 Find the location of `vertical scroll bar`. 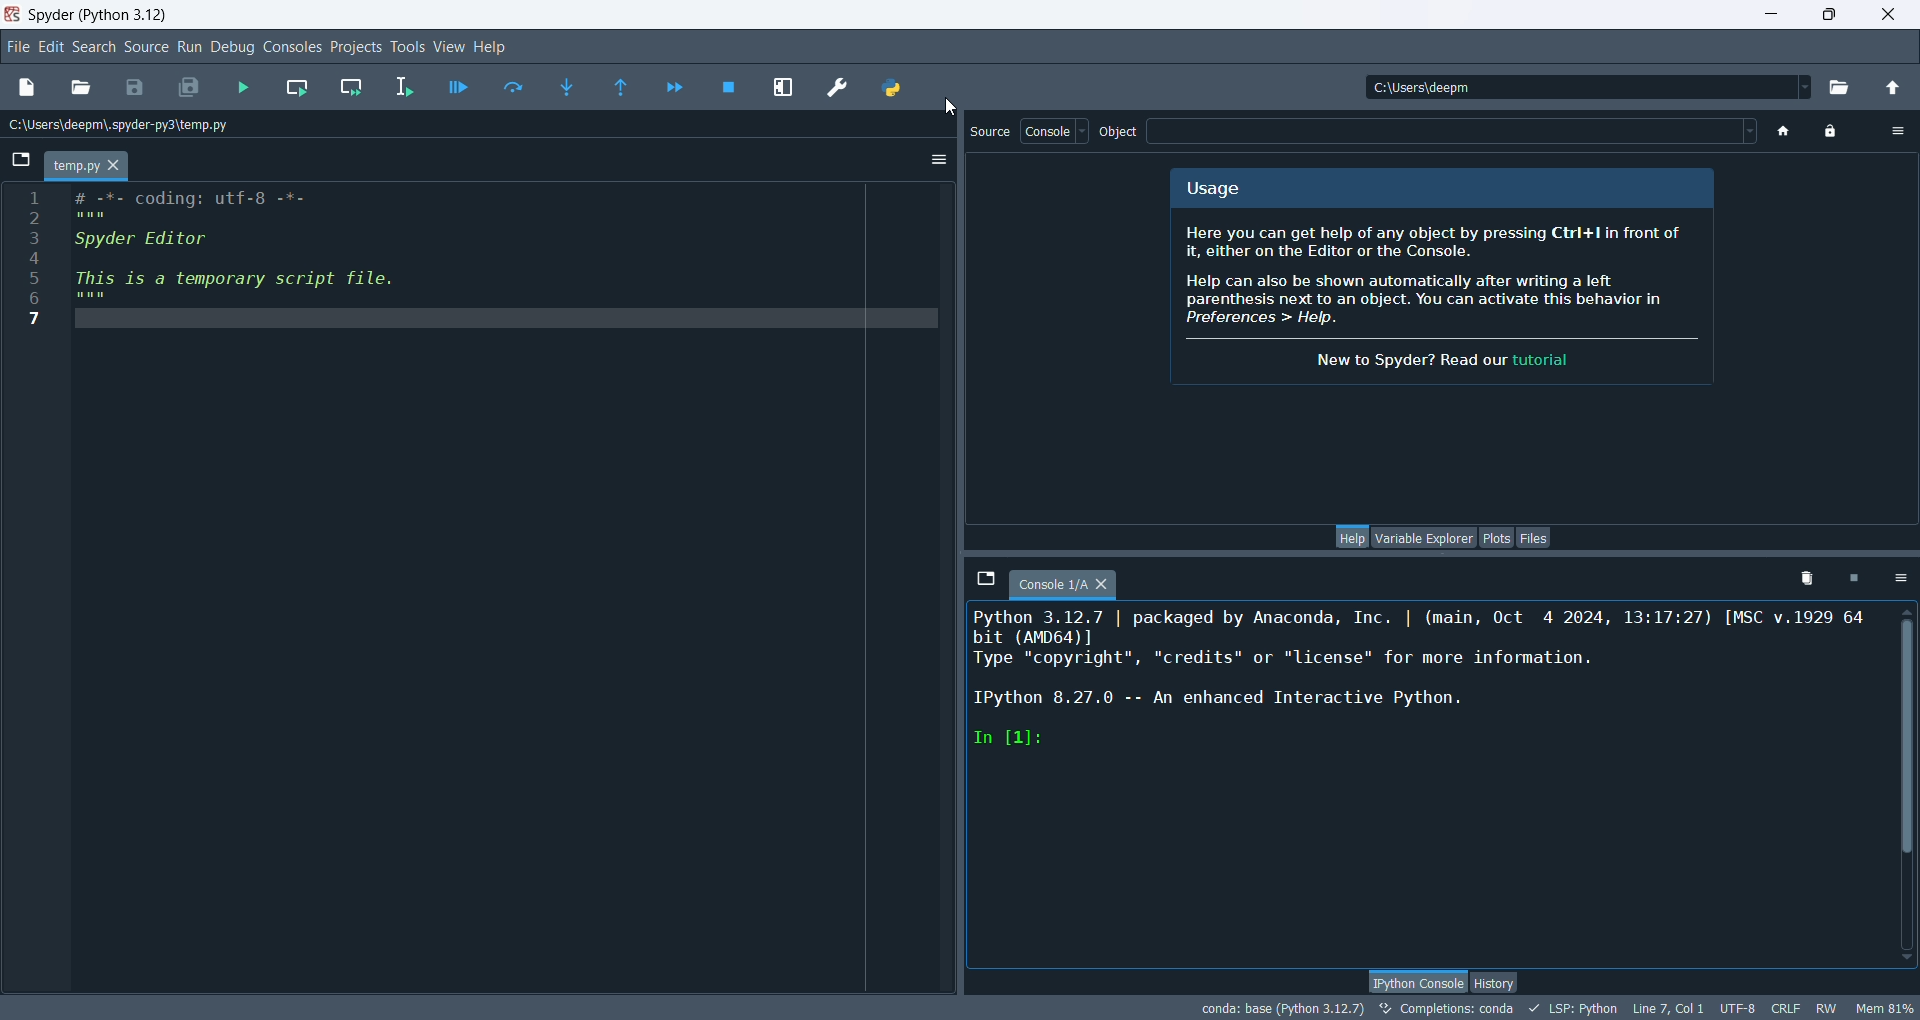

vertical scroll bar is located at coordinates (1899, 782).